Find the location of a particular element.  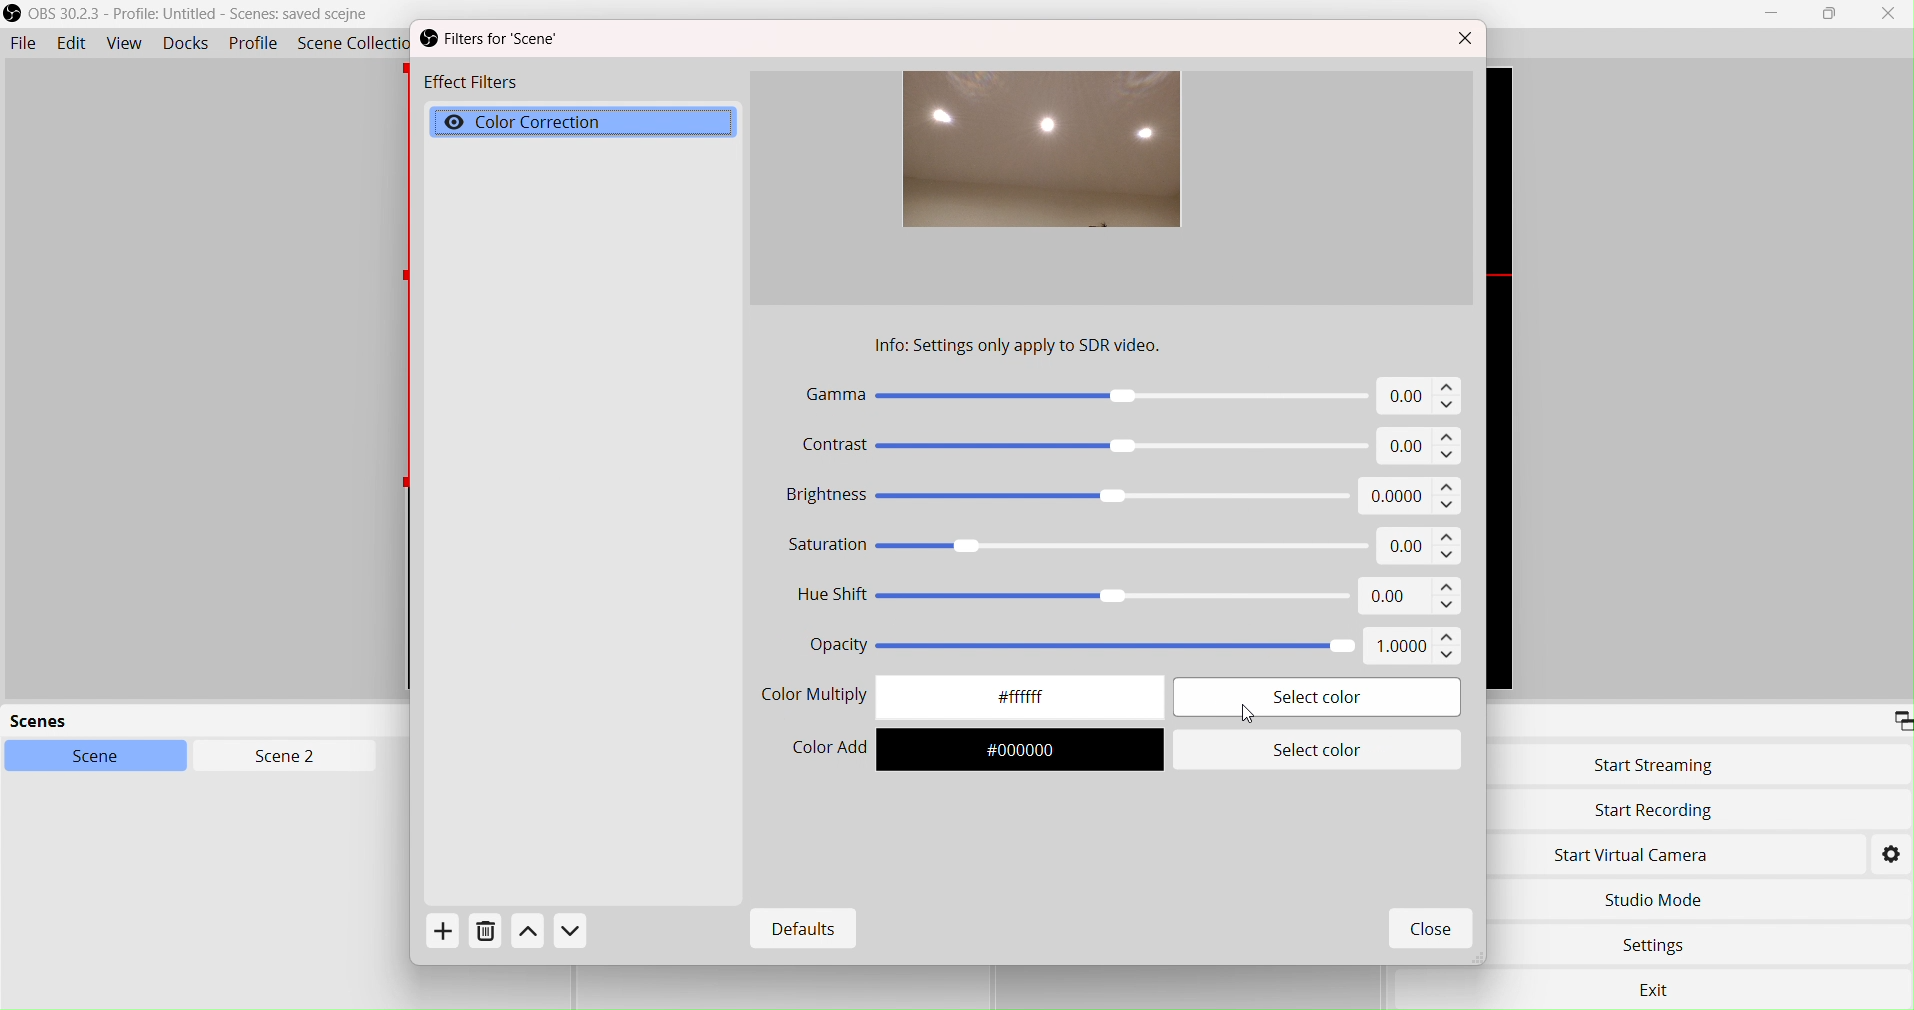

cursor is located at coordinates (1241, 717).